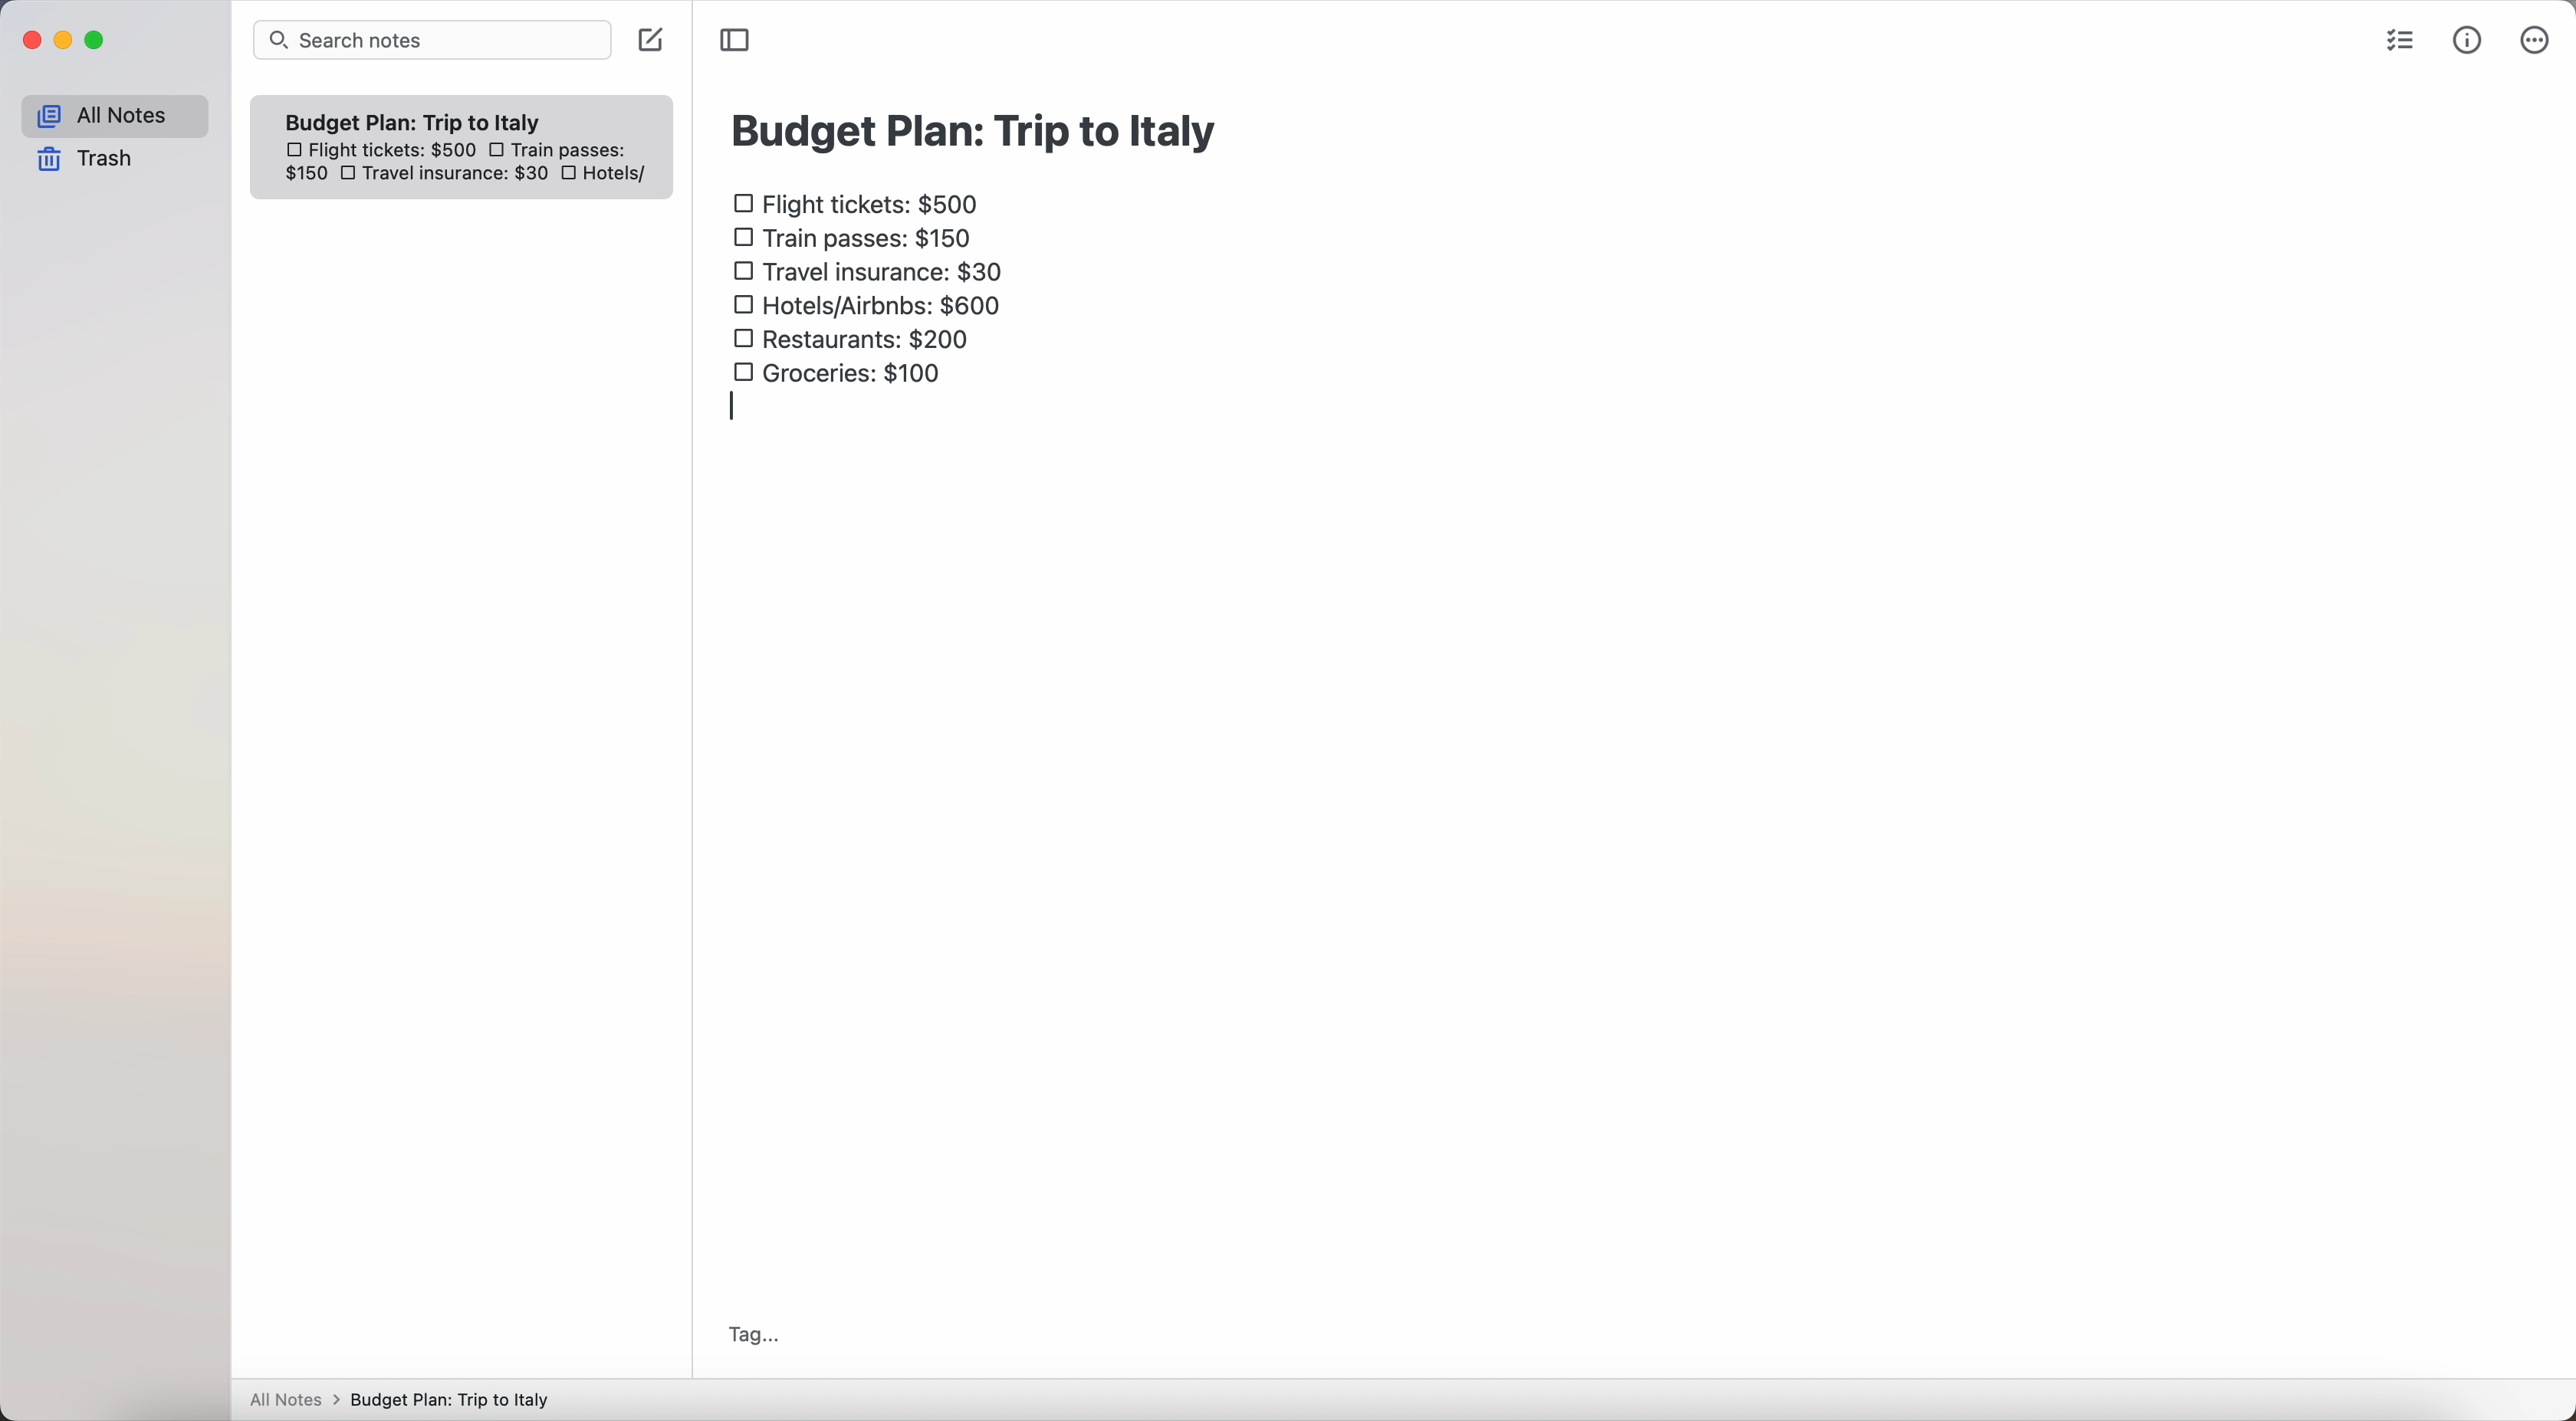 This screenshot has width=2576, height=1421. I want to click on travel insurance: $30, so click(461, 177).